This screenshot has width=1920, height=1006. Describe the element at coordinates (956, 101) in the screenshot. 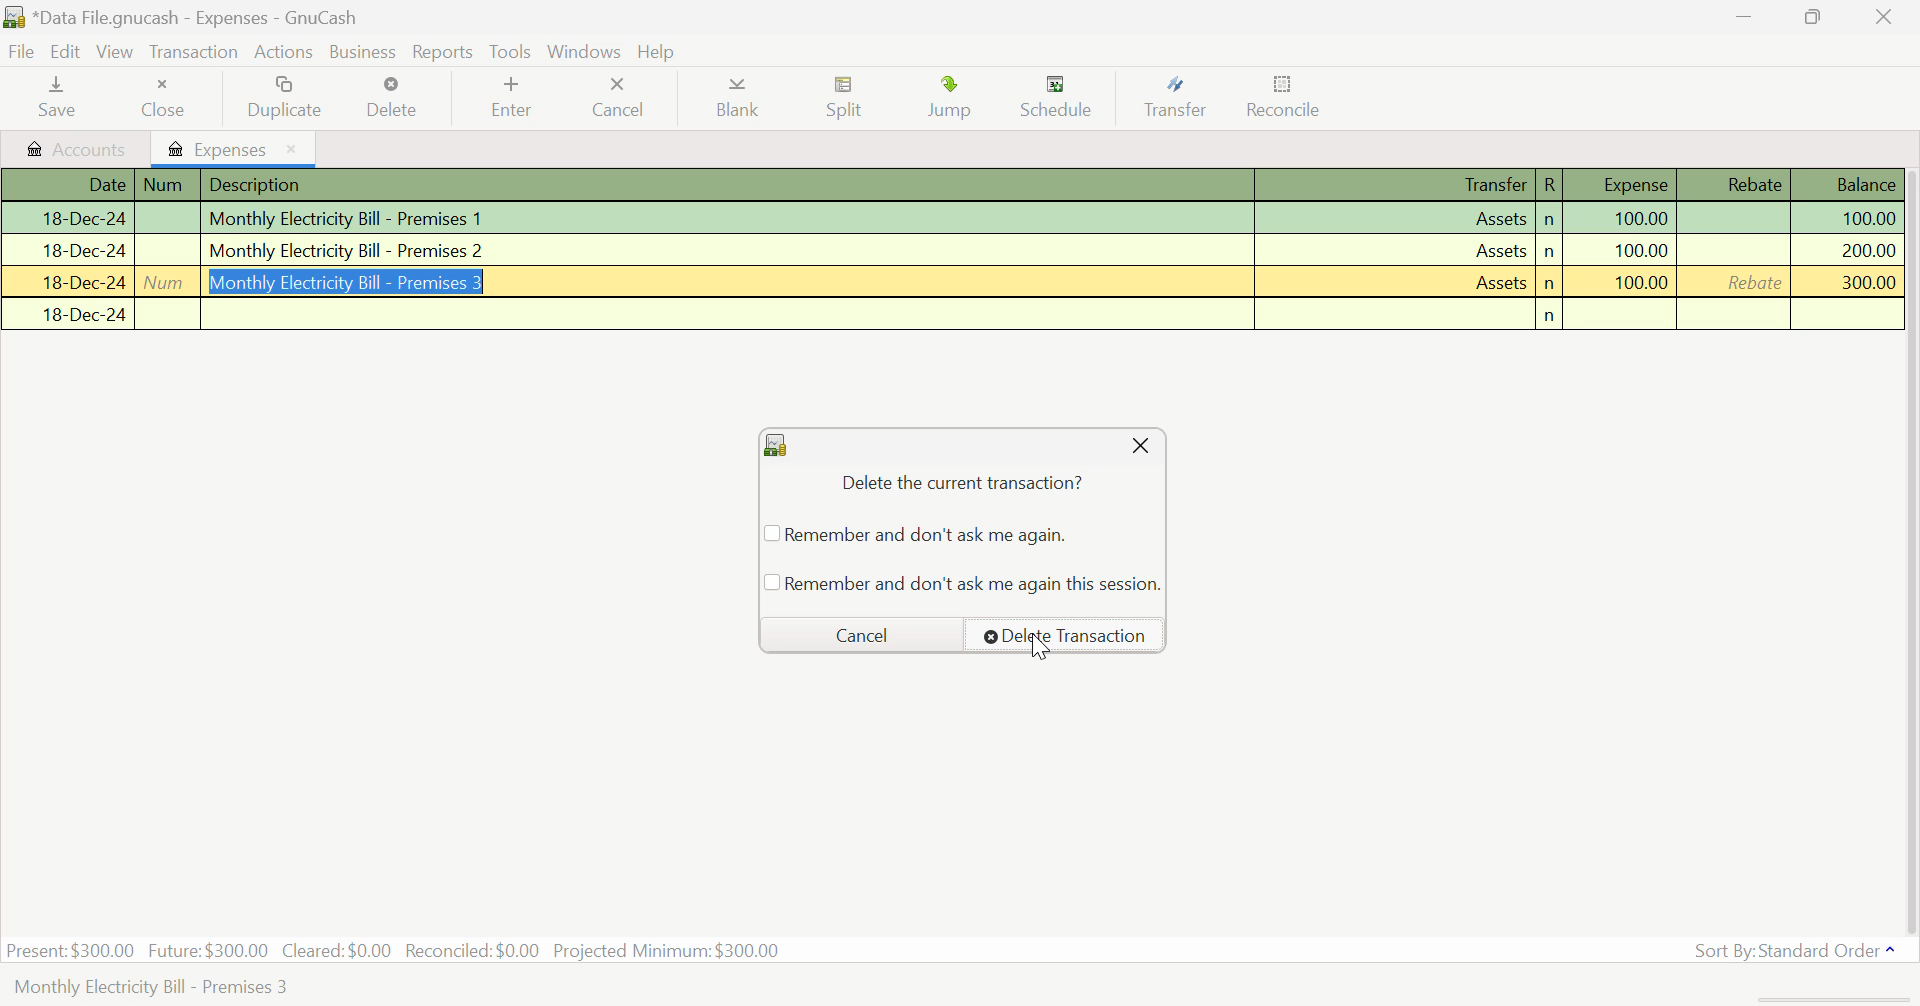

I see `Jump` at that location.